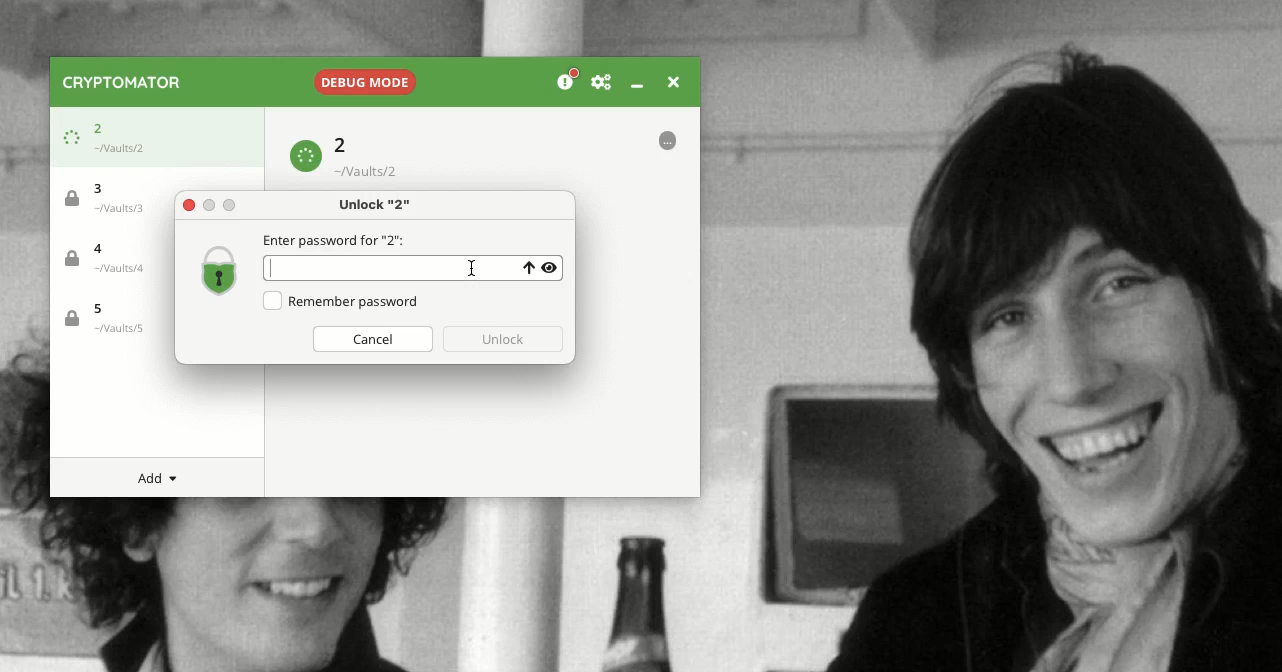 The width and height of the screenshot is (1282, 672). What do you see at coordinates (232, 205) in the screenshot?
I see `maximize` at bounding box center [232, 205].